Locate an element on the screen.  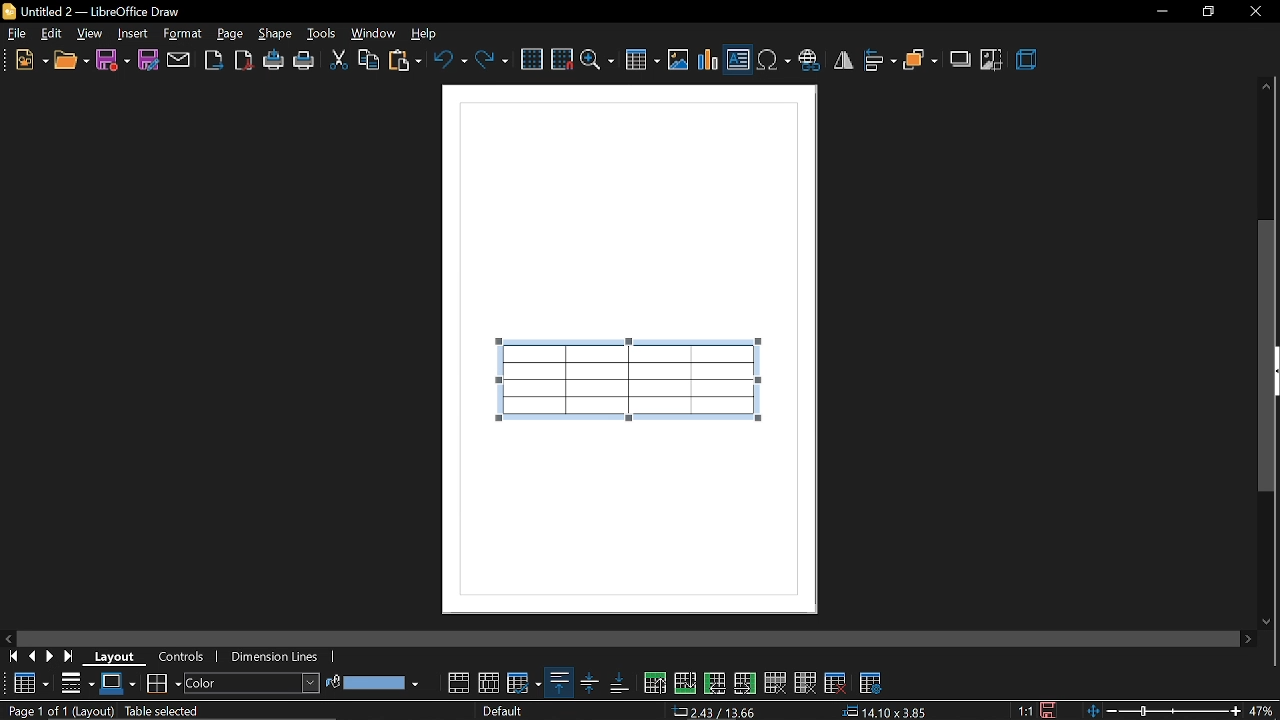
table selected is located at coordinates (170, 710).